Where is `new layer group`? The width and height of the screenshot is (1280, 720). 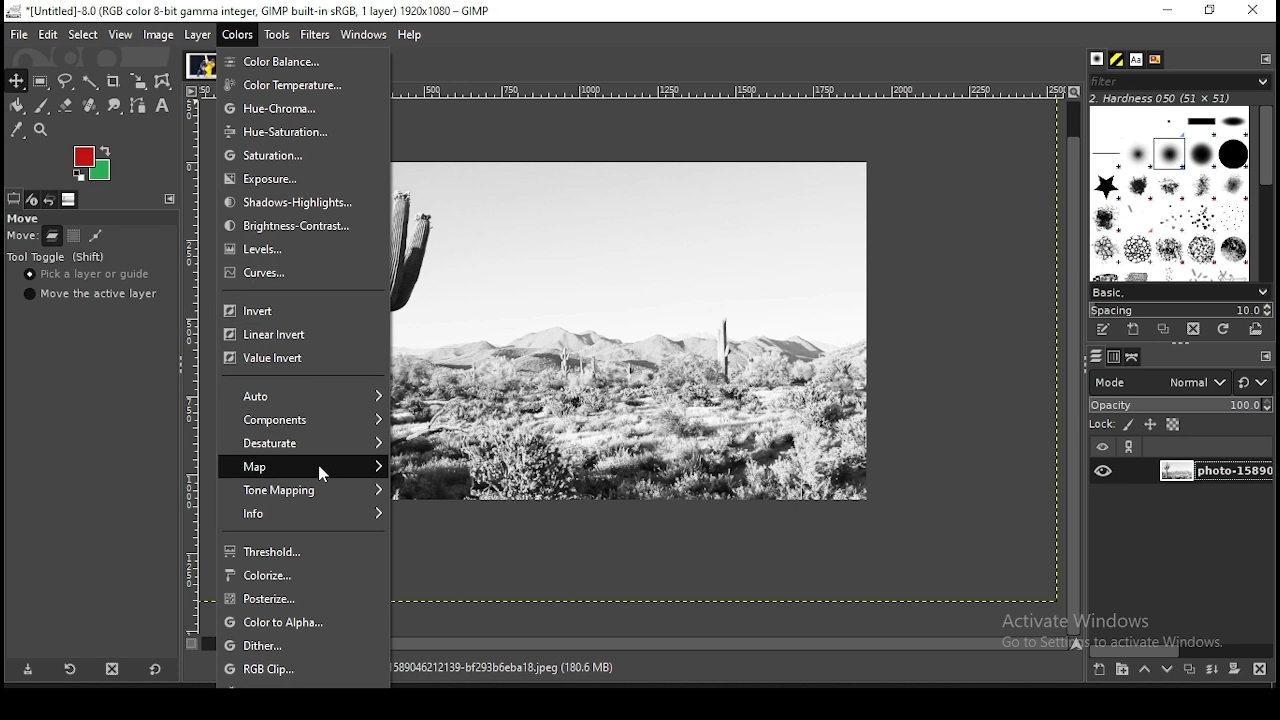 new layer group is located at coordinates (1121, 670).